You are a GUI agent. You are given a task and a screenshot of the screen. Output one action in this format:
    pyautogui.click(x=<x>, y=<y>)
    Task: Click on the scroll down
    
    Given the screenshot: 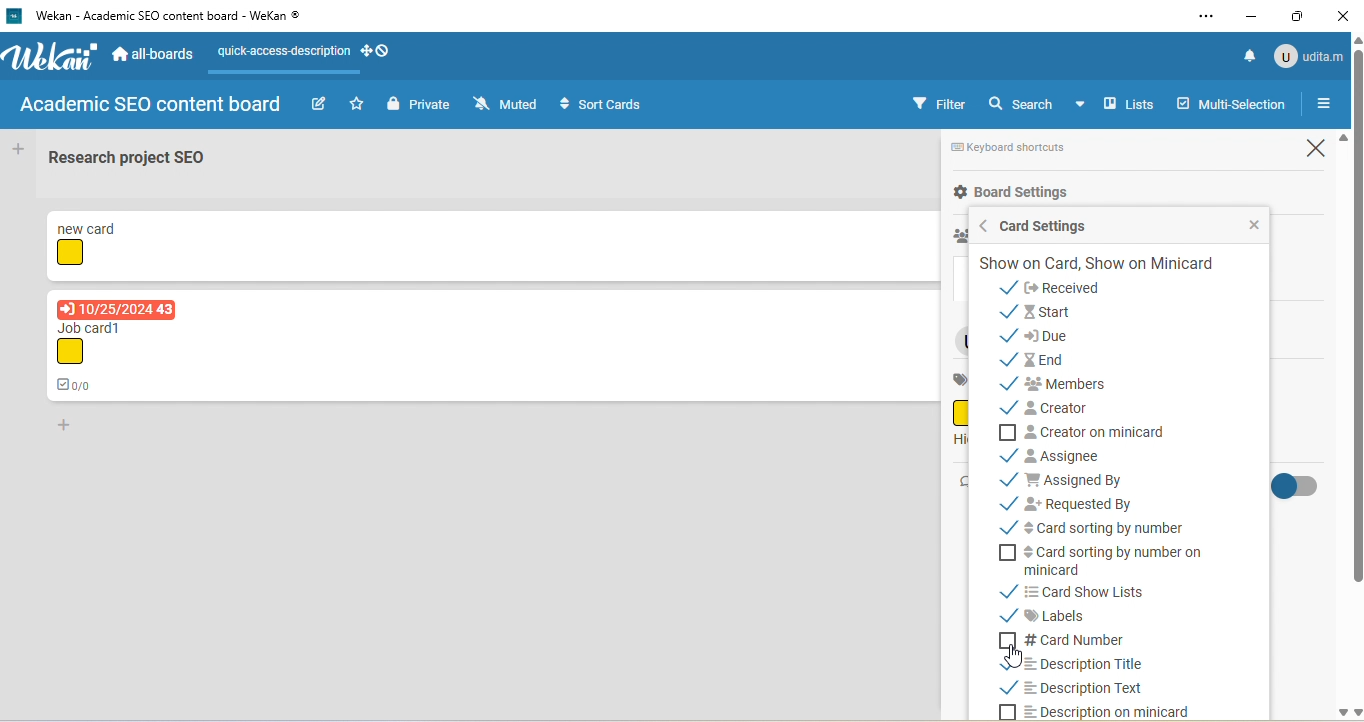 What is the action you would take?
    pyautogui.click(x=1340, y=714)
    